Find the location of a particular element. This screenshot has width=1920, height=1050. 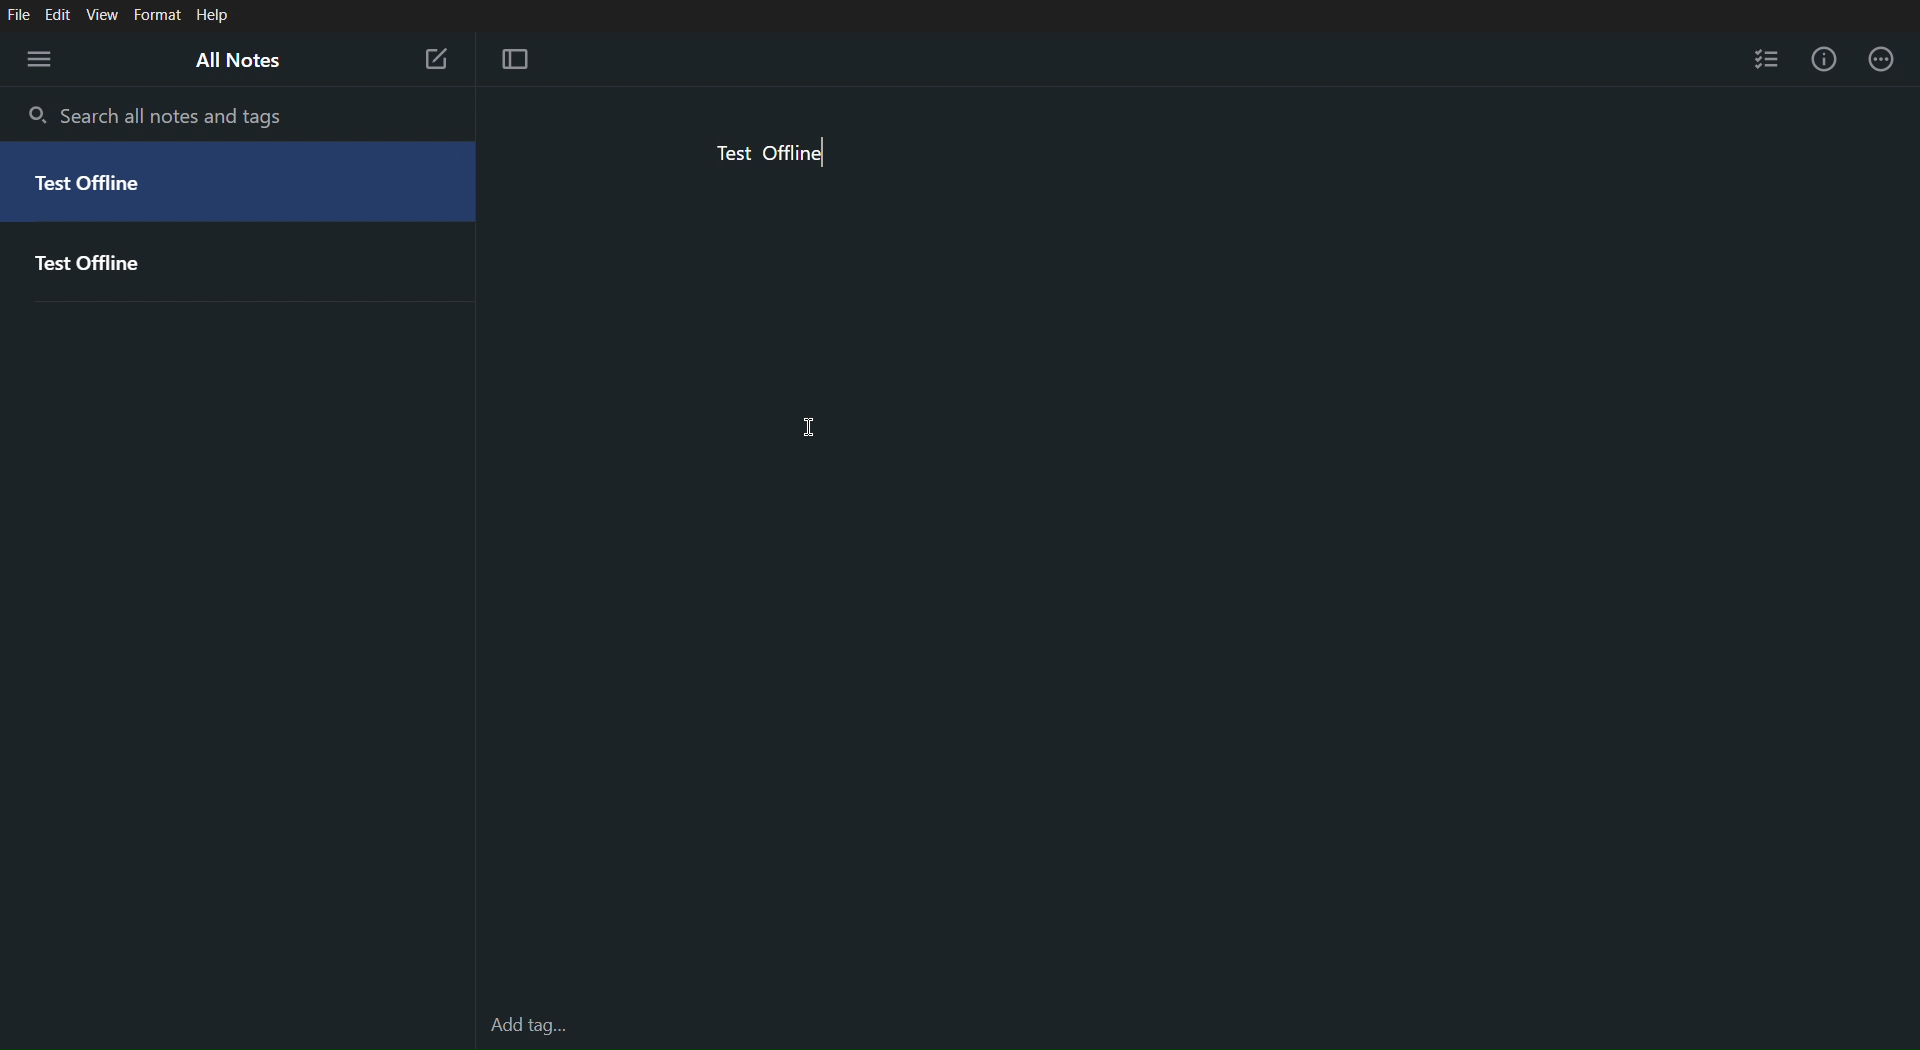

Info is located at coordinates (1824, 62).